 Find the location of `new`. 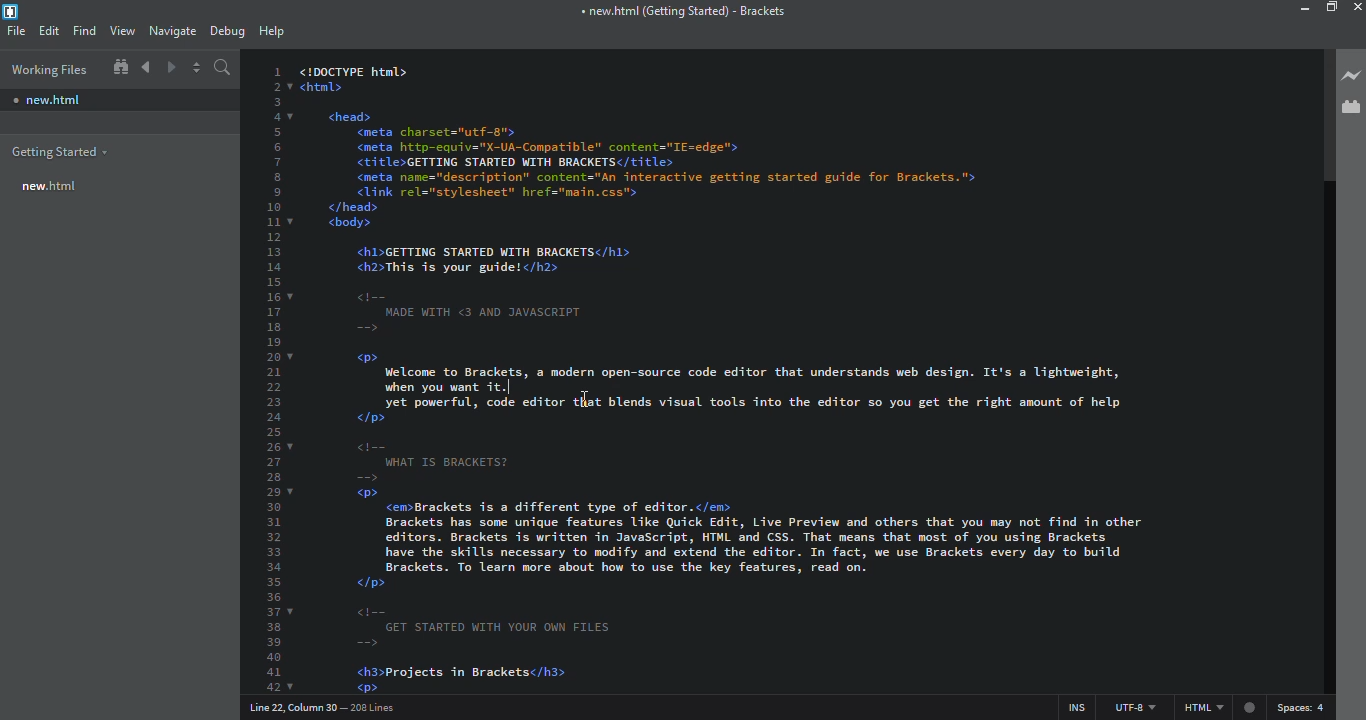

new is located at coordinates (51, 99).